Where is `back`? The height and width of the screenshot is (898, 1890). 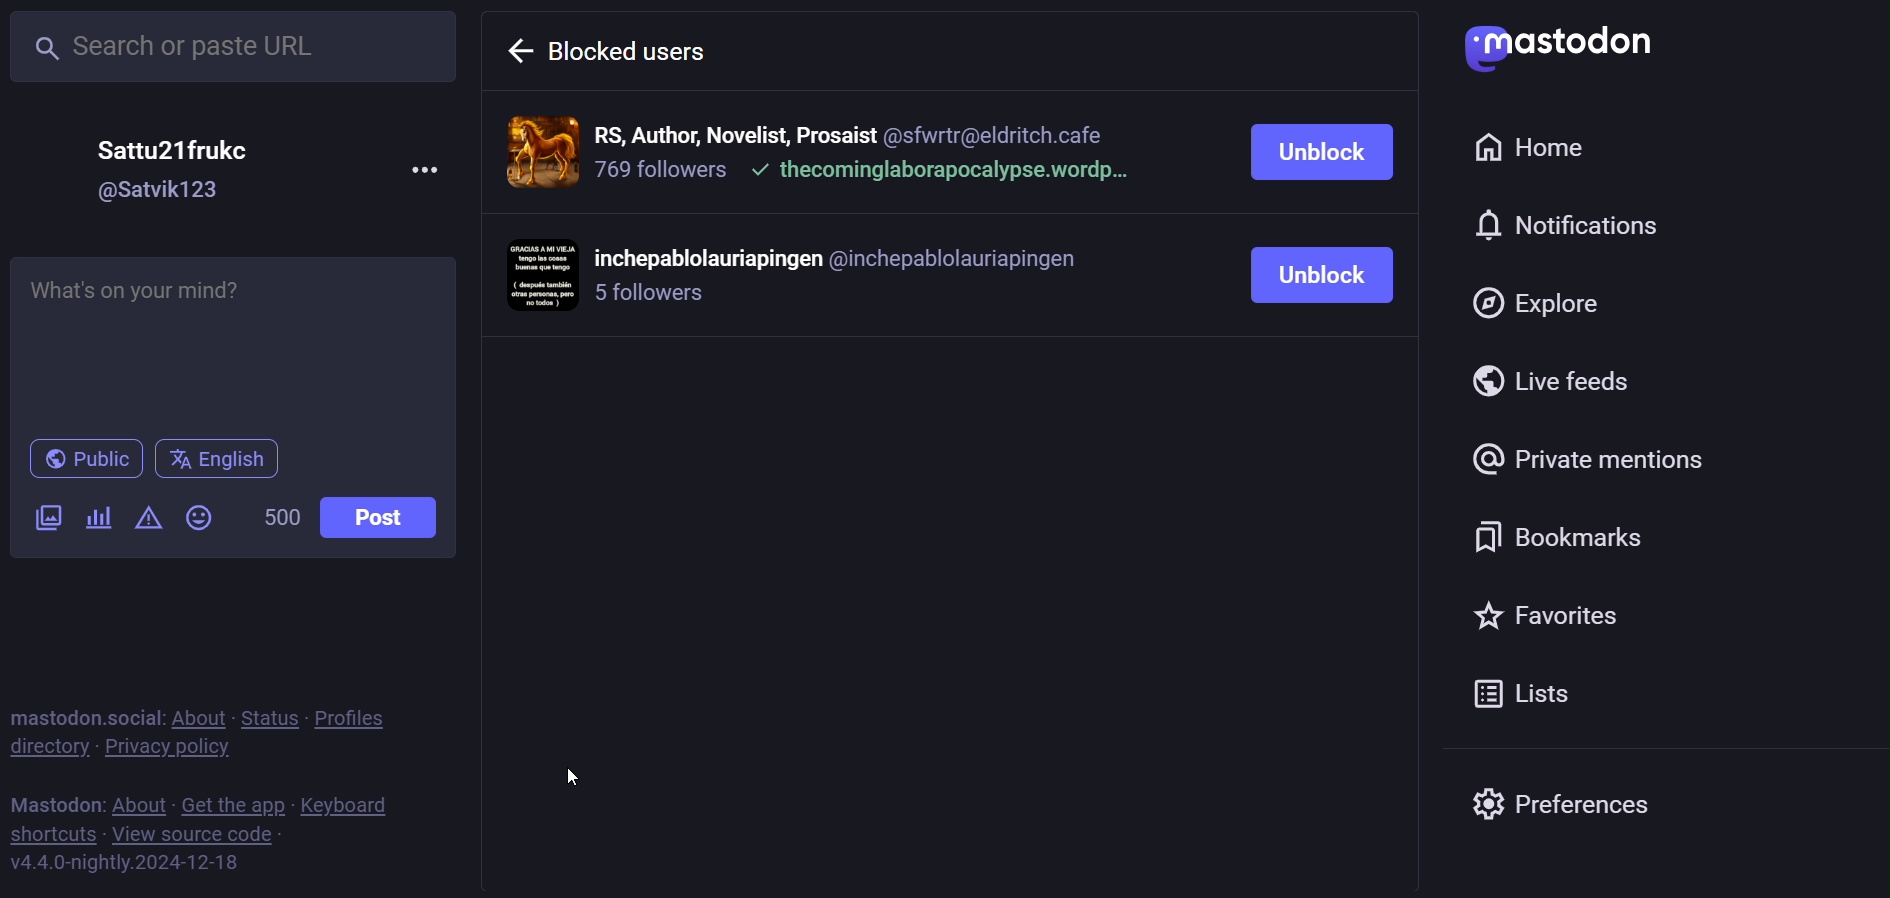 back is located at coordinates (520, 51).